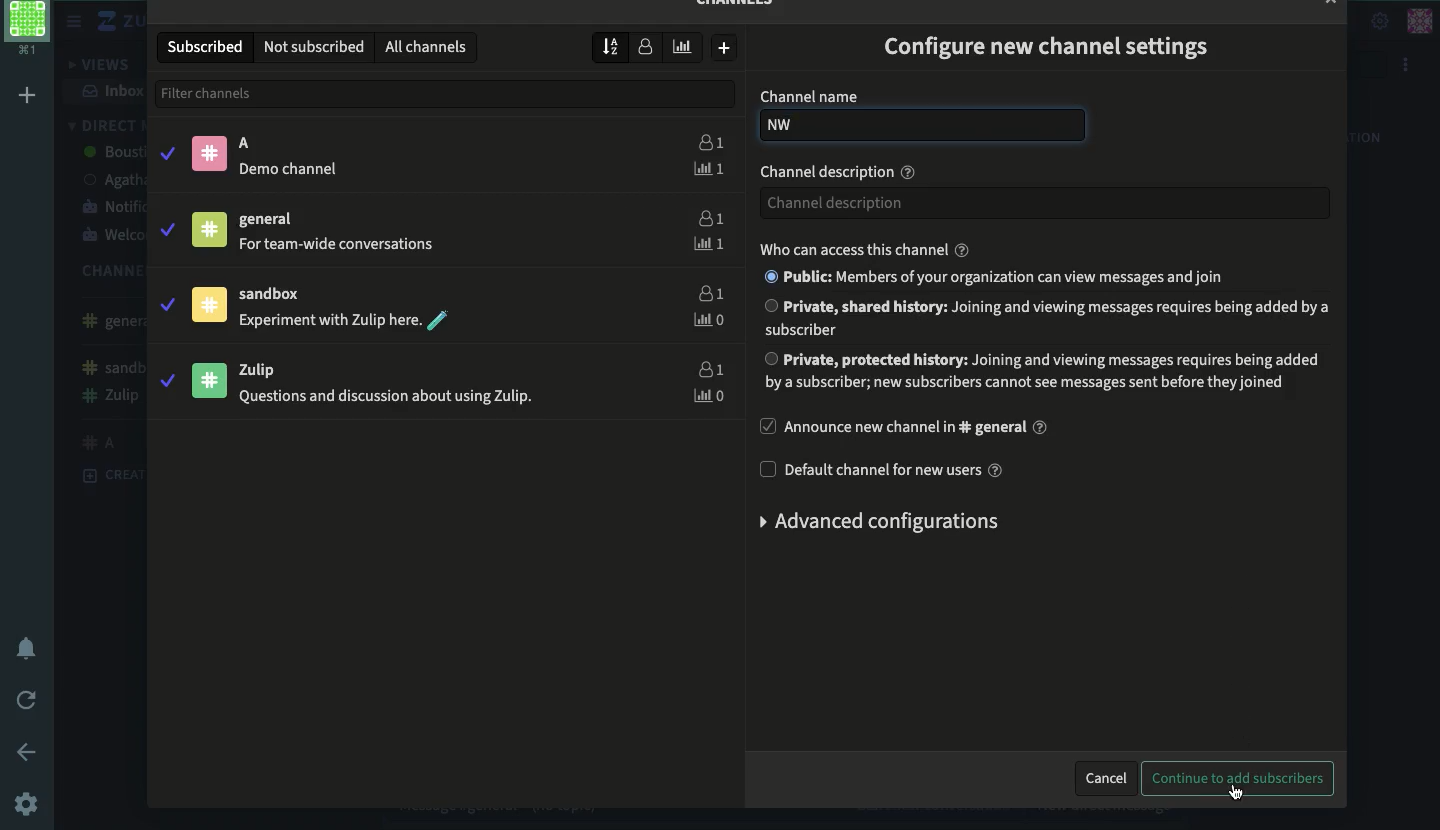 This screenshot has height=830, width=1440. I want to click on  Private, protected history: Joining and viewing messages requires being addedbya subscriber; new subscribers cannot see messages sent before they joined, so click(1051, 374).